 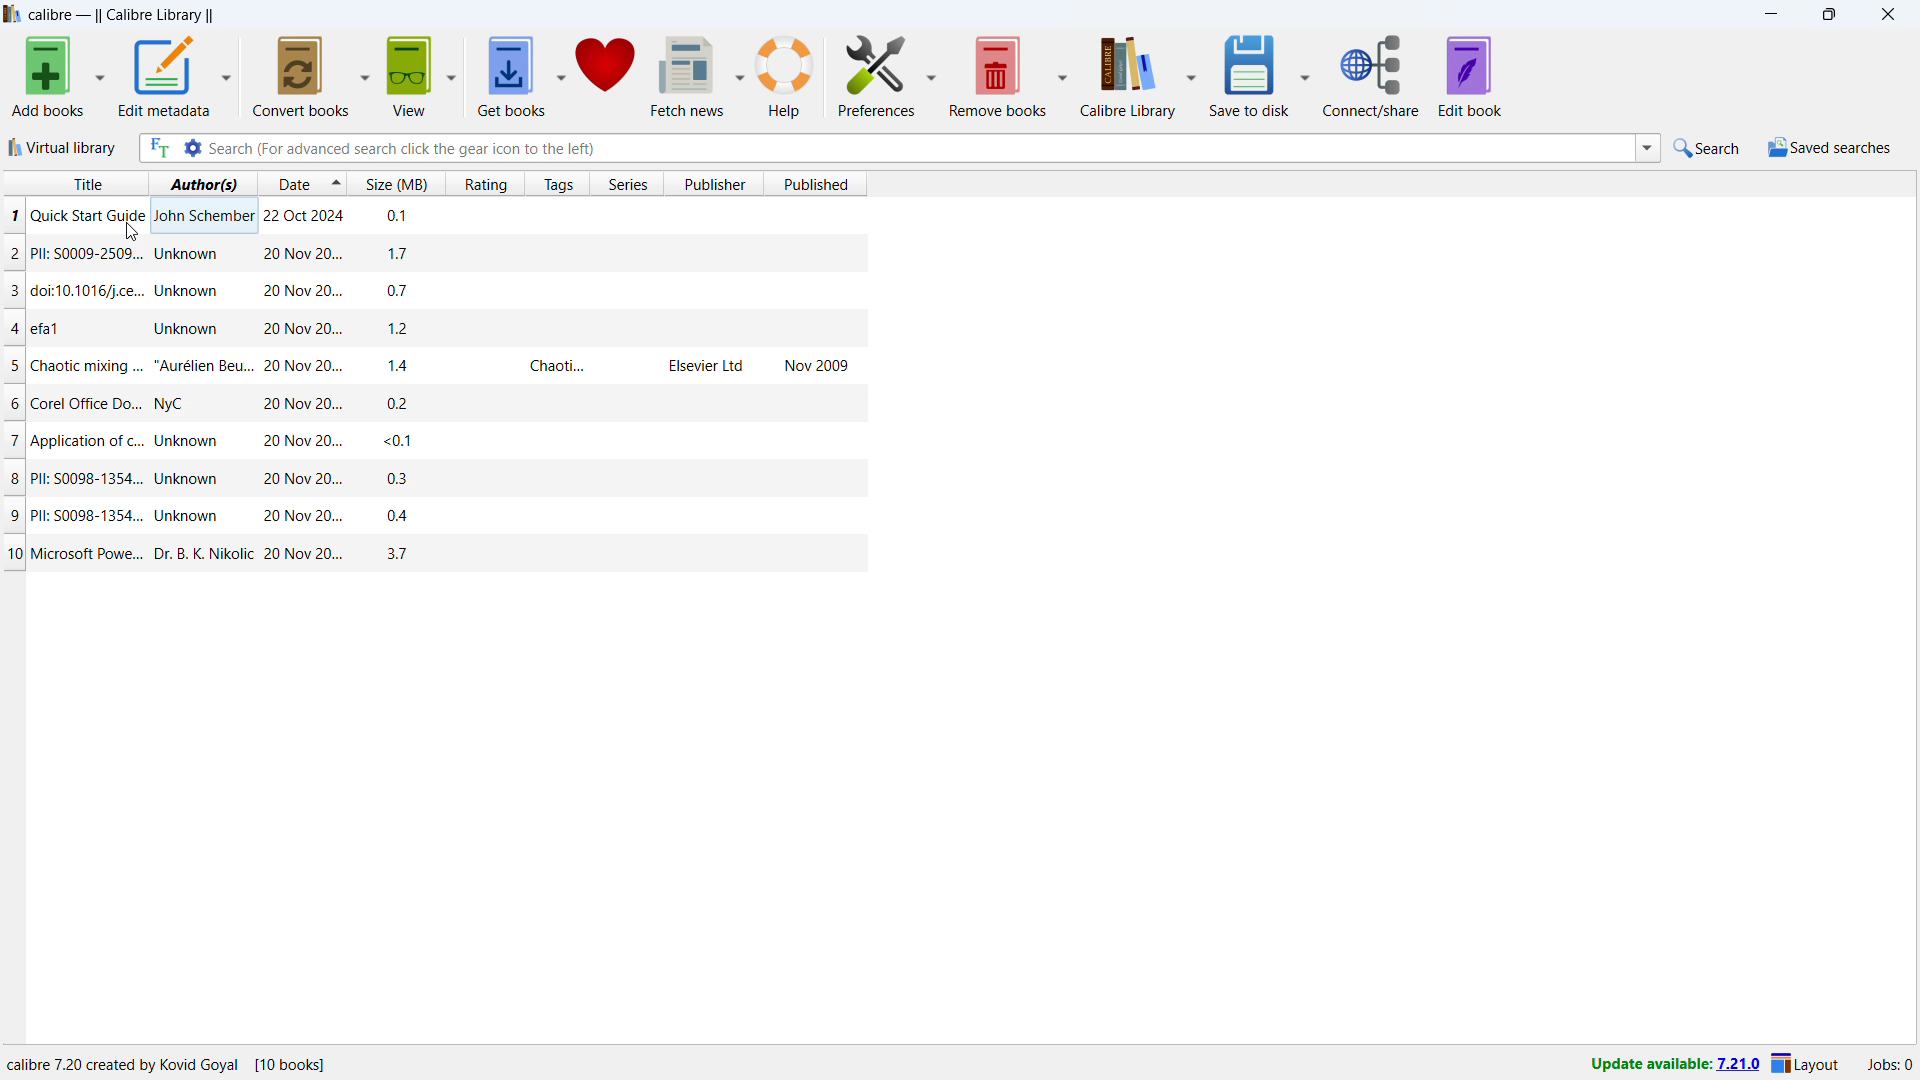 What do you see at coordinates (687, 74) in the screenshot?
I see `fetch news` at bounding box center [687, 74].